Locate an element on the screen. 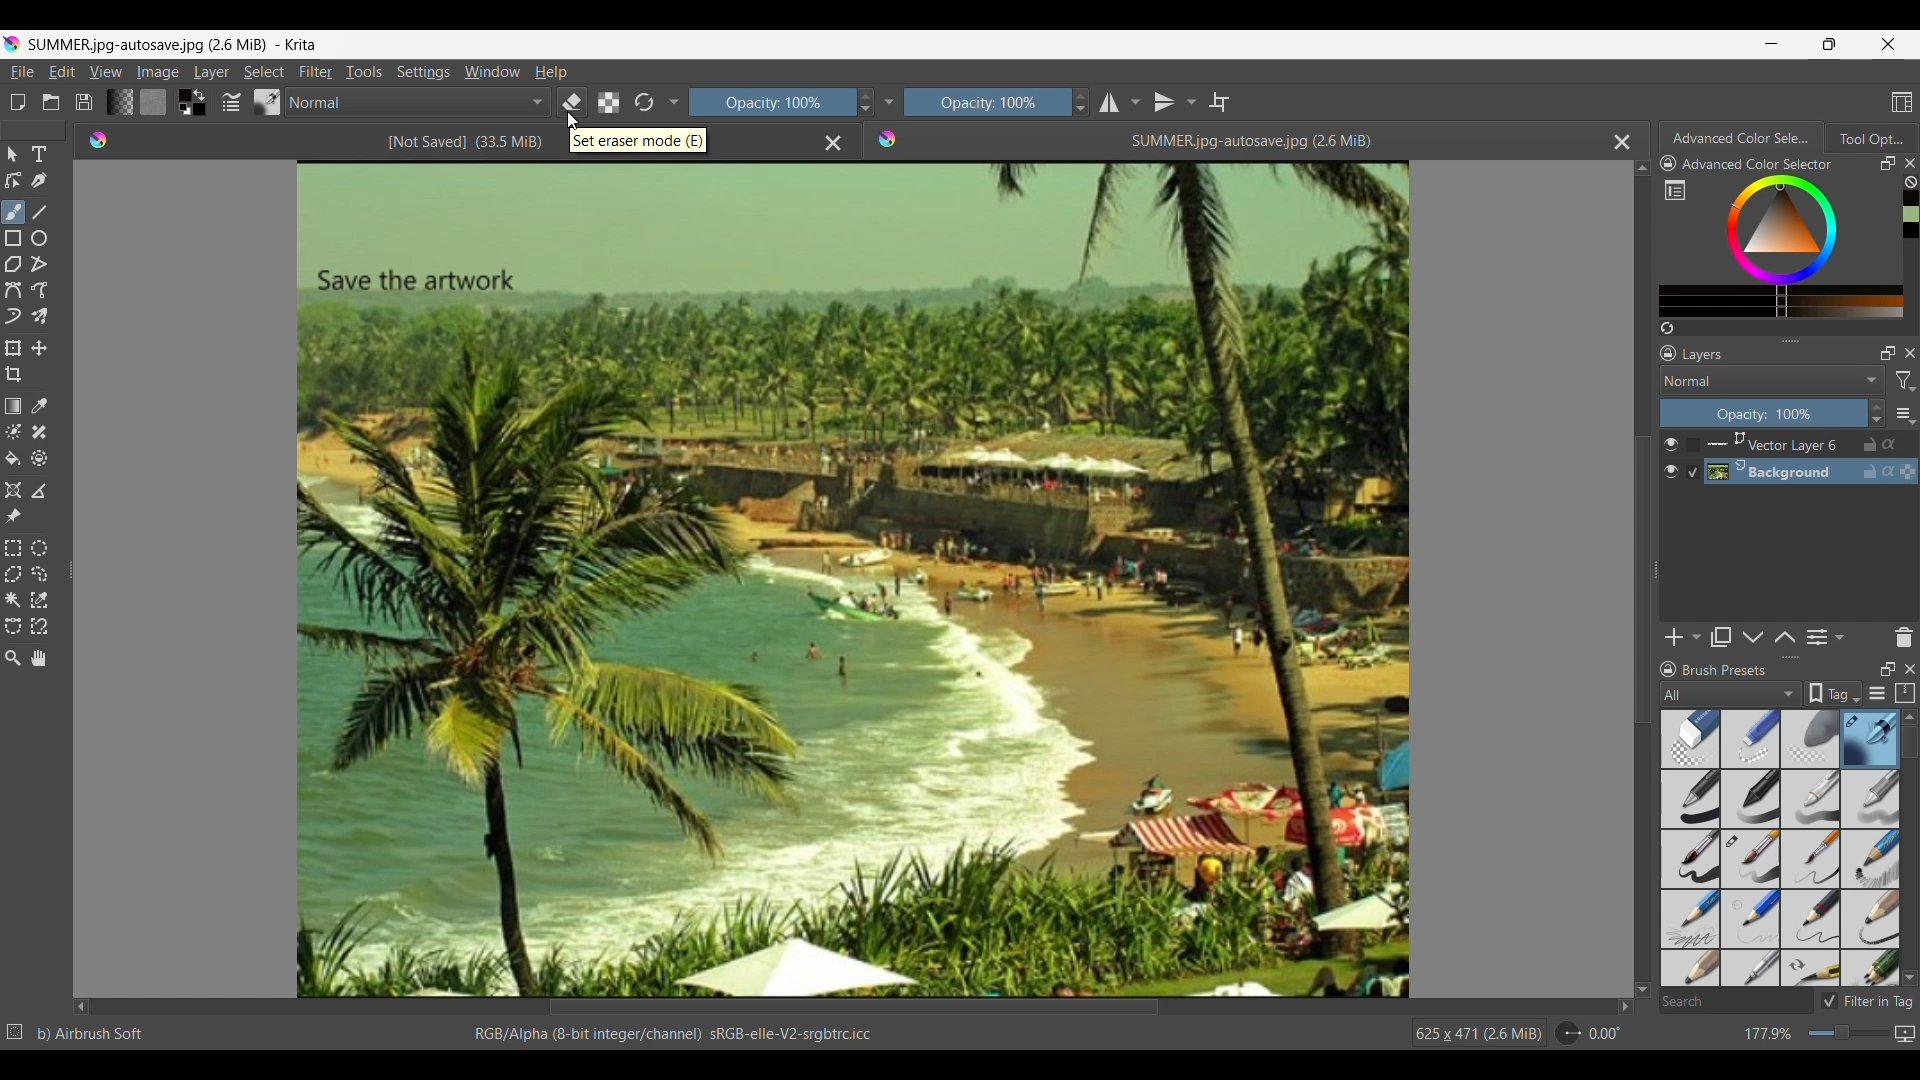 This screenshot has height=1080, width=1920. Freehand path tool is located at coordinates (39, 289).